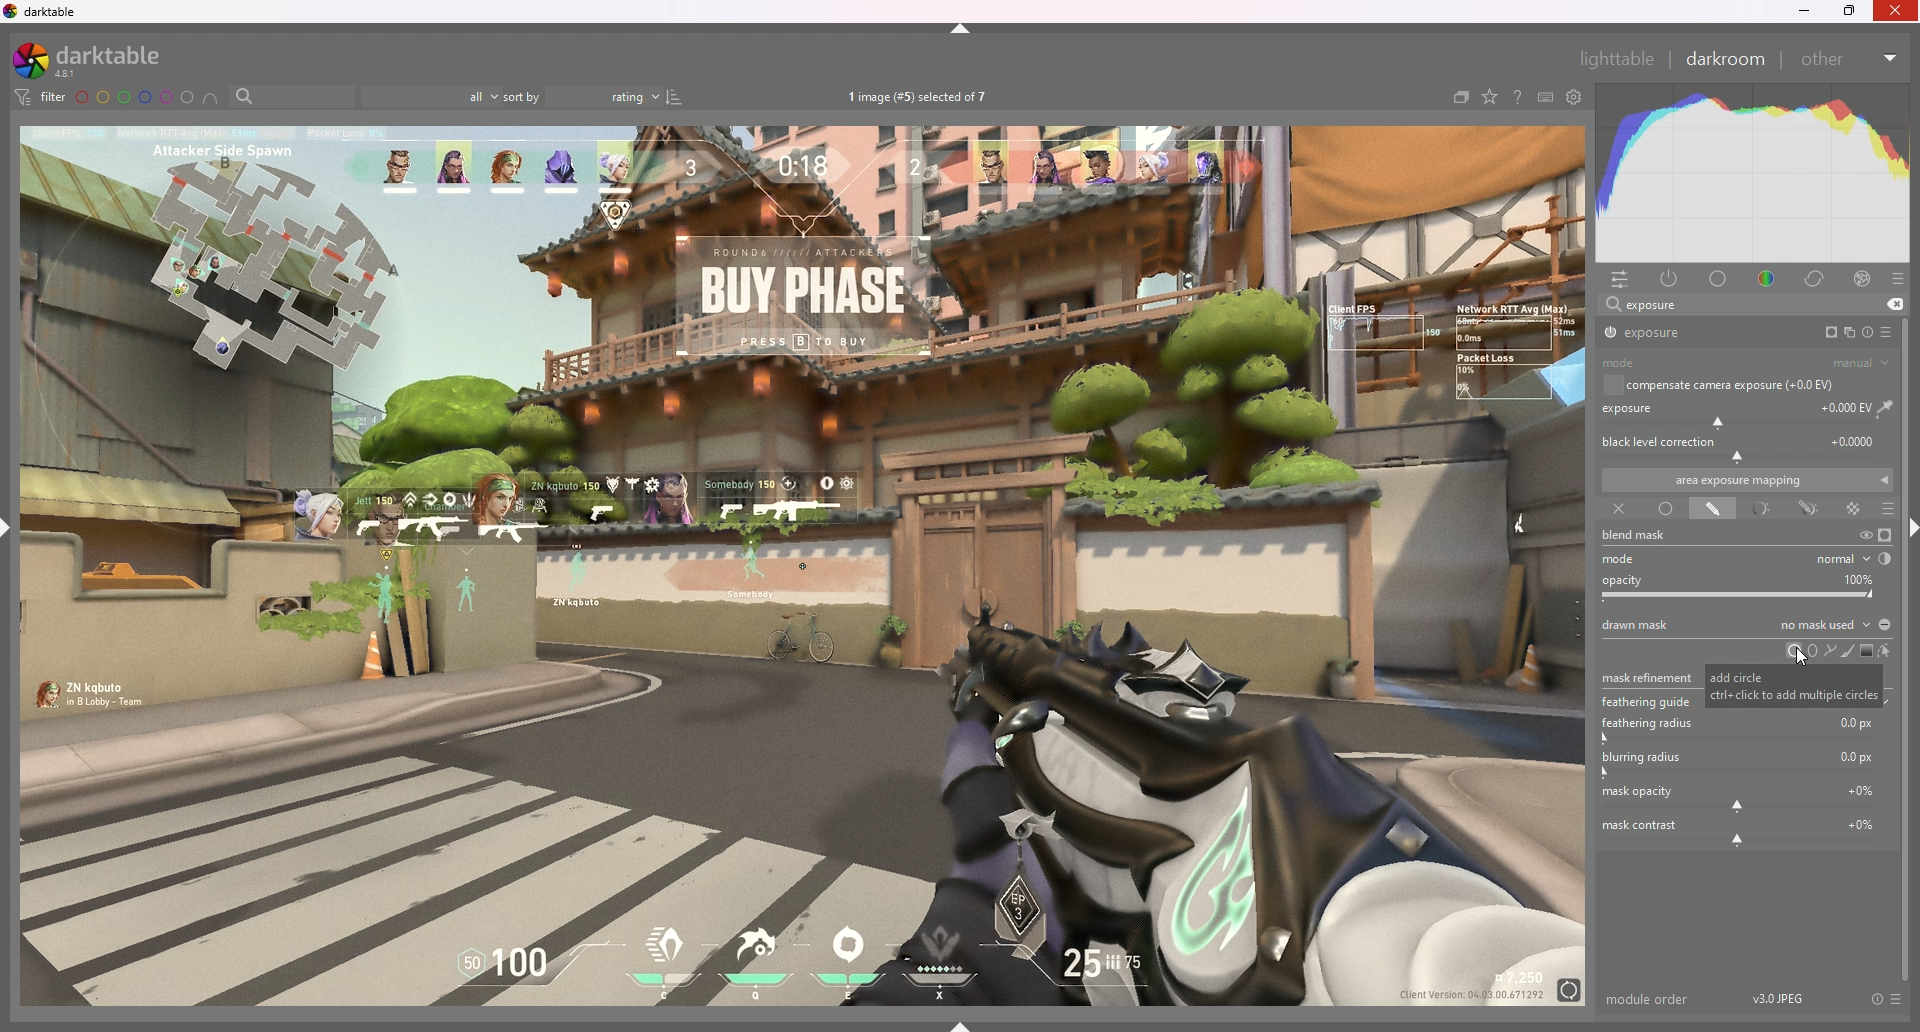 Image resolution: width=1920 pixels, height=1032 pixels. Describe the element at coordinates (1793, 685) in the screenshot. I see `tooltip` at that location.